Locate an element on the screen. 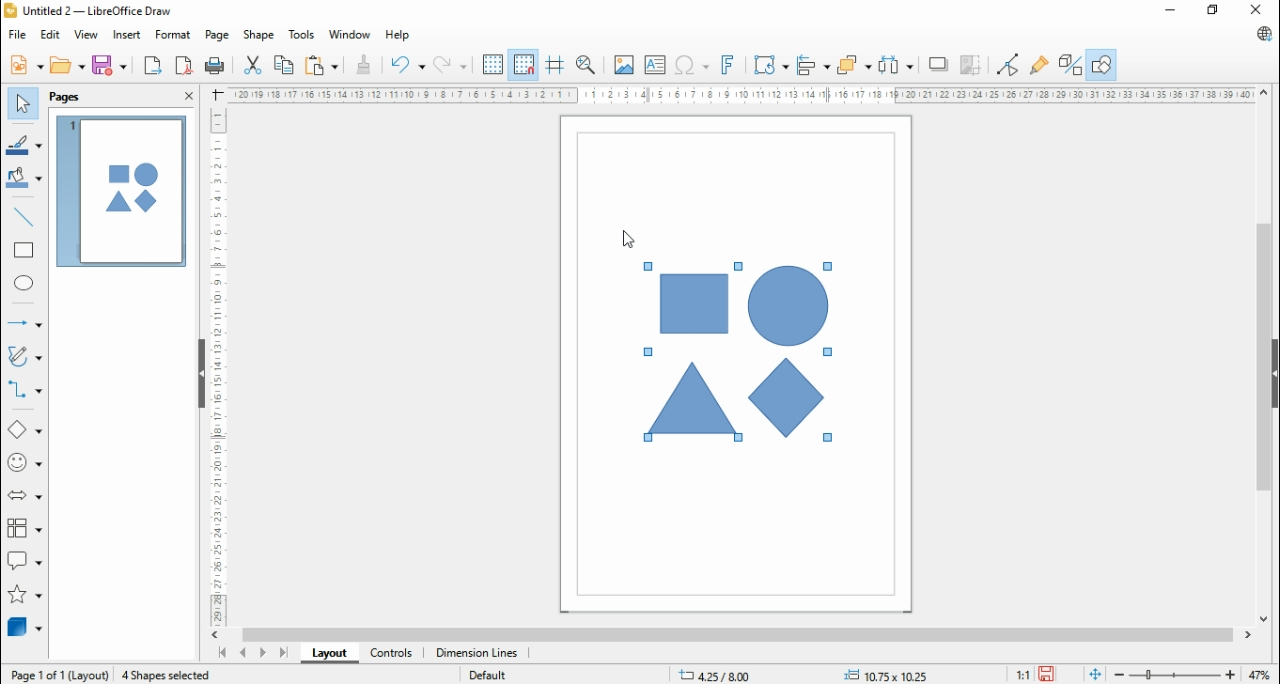 The height and width of the screenshot is (684, 1280). file is located at coordinates (18, 34).